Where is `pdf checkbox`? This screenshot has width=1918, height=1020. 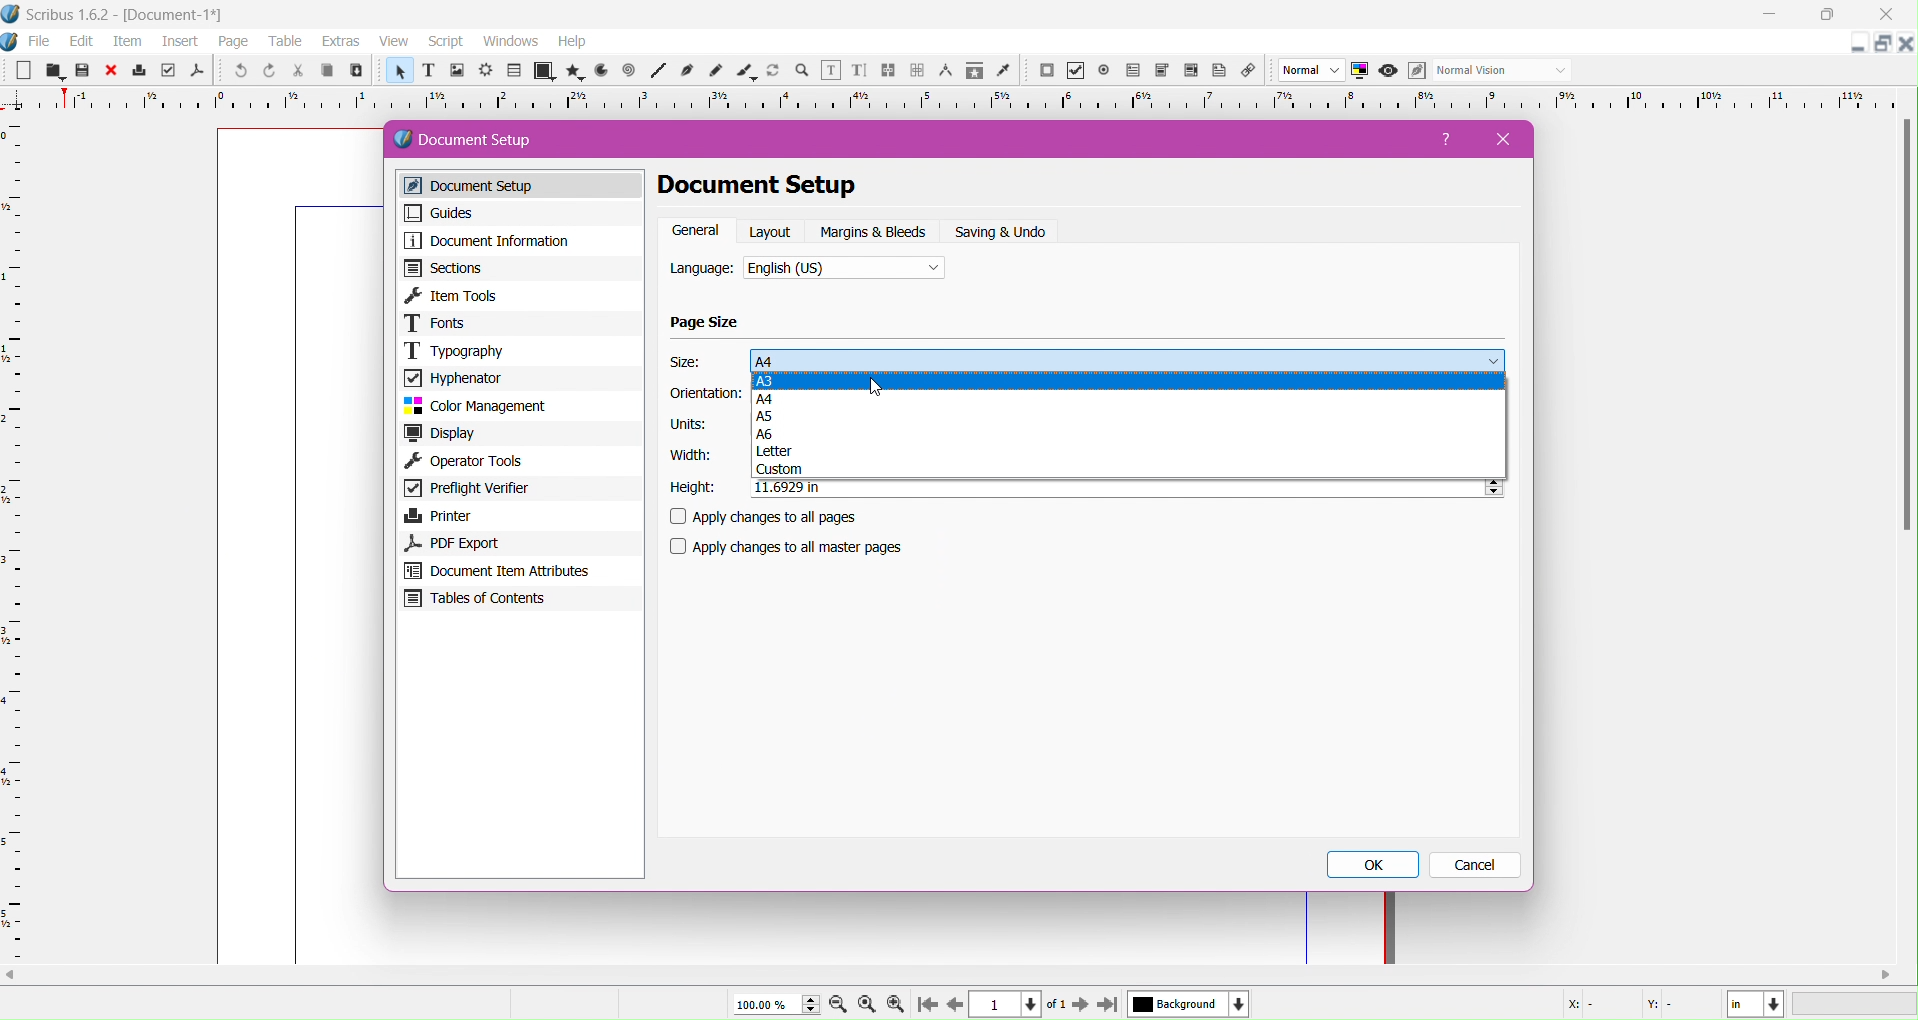
pdf checkbox is located at coordinates (1075, 71).